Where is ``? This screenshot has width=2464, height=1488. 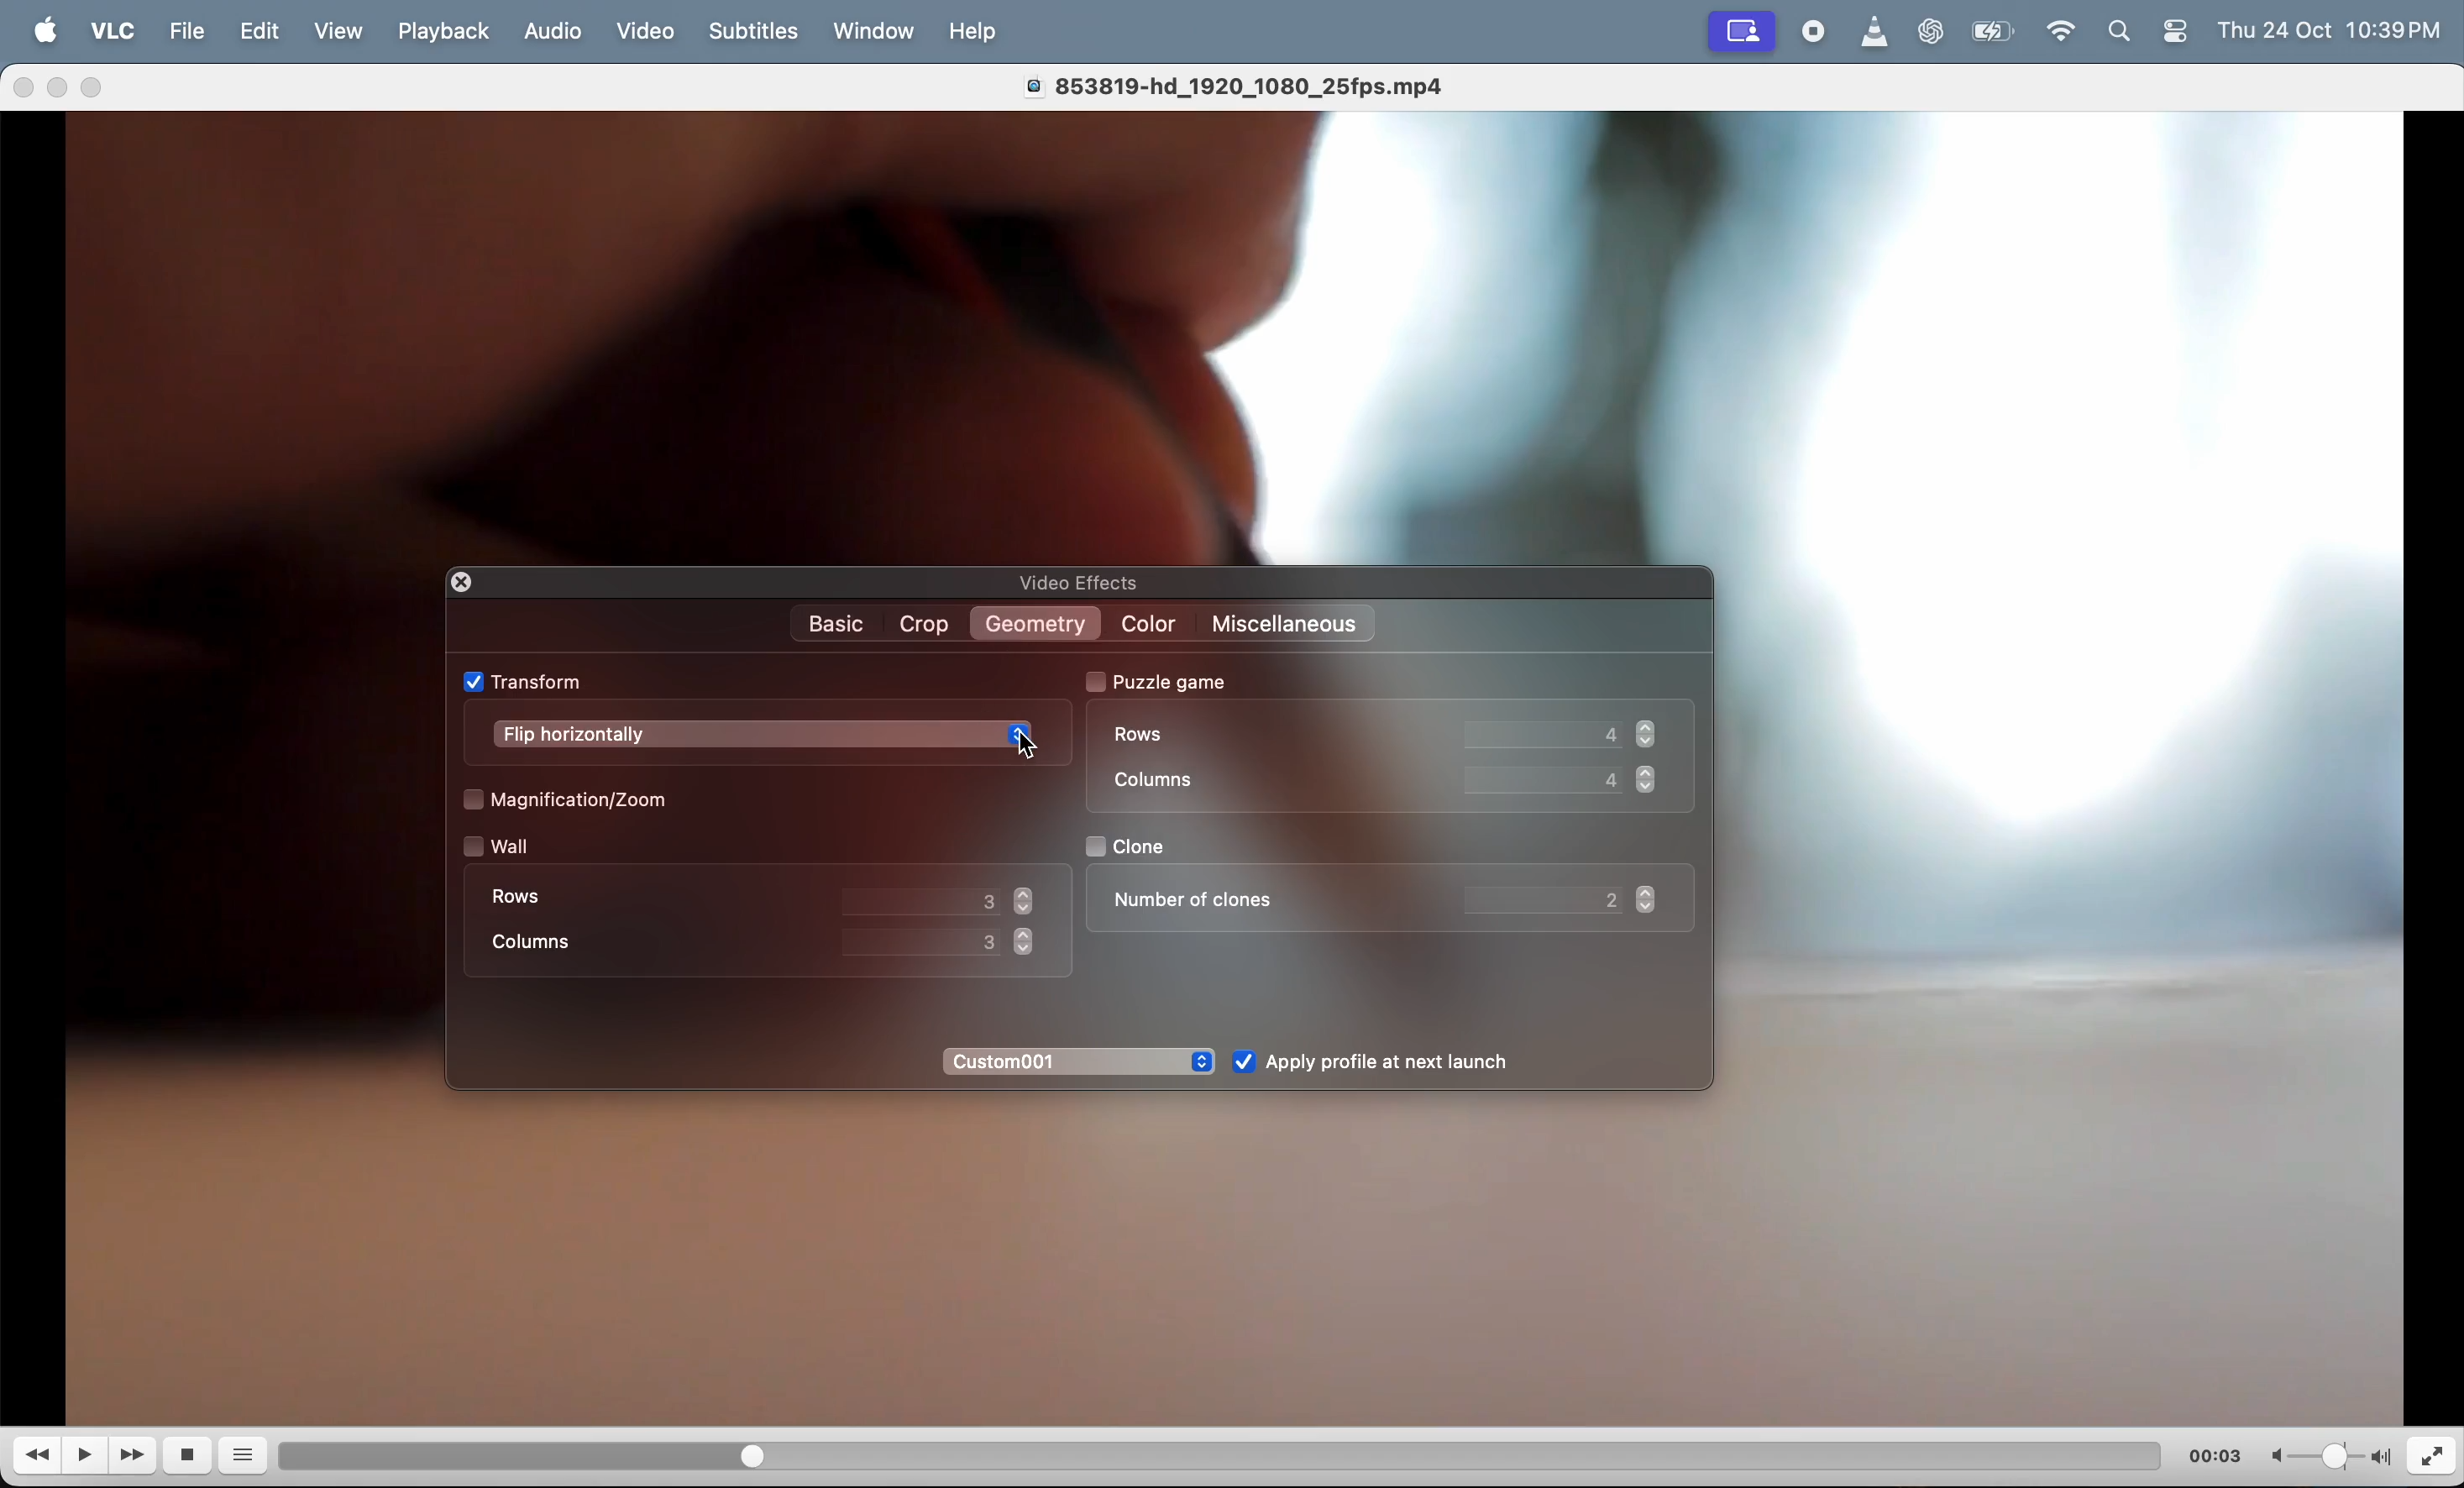  is located at coordinates (2432, 1454).